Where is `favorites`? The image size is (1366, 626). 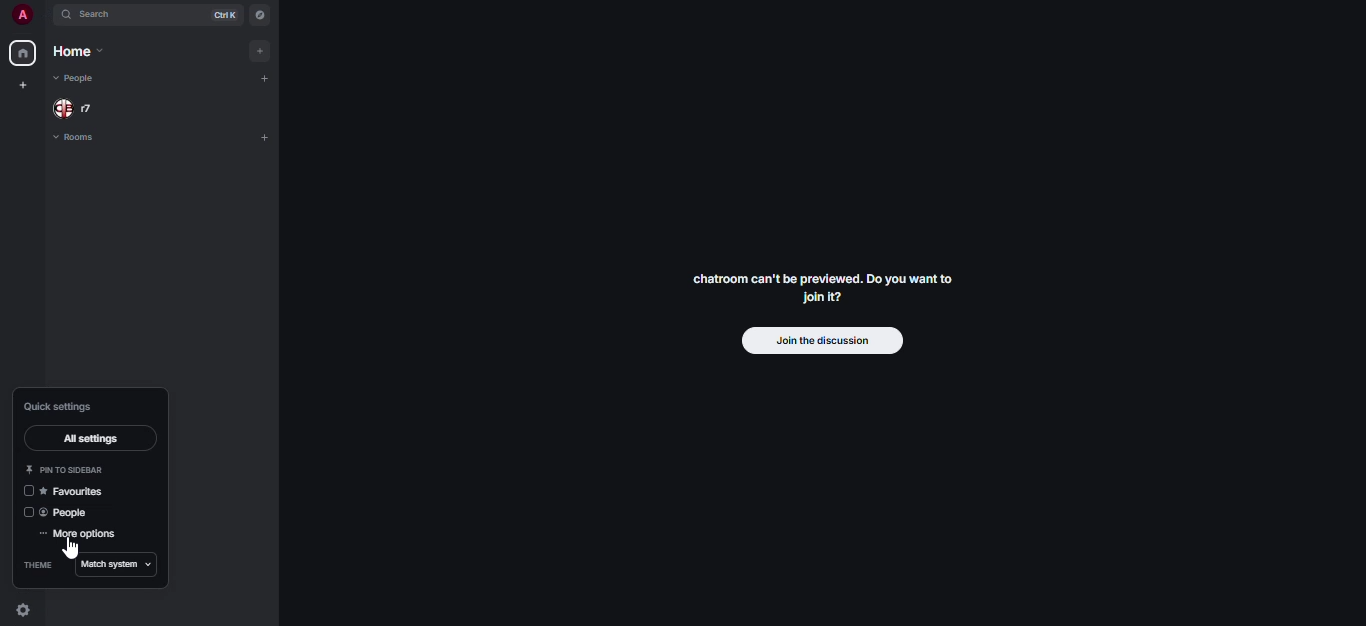 favorites is located at coordinates (79, 490).